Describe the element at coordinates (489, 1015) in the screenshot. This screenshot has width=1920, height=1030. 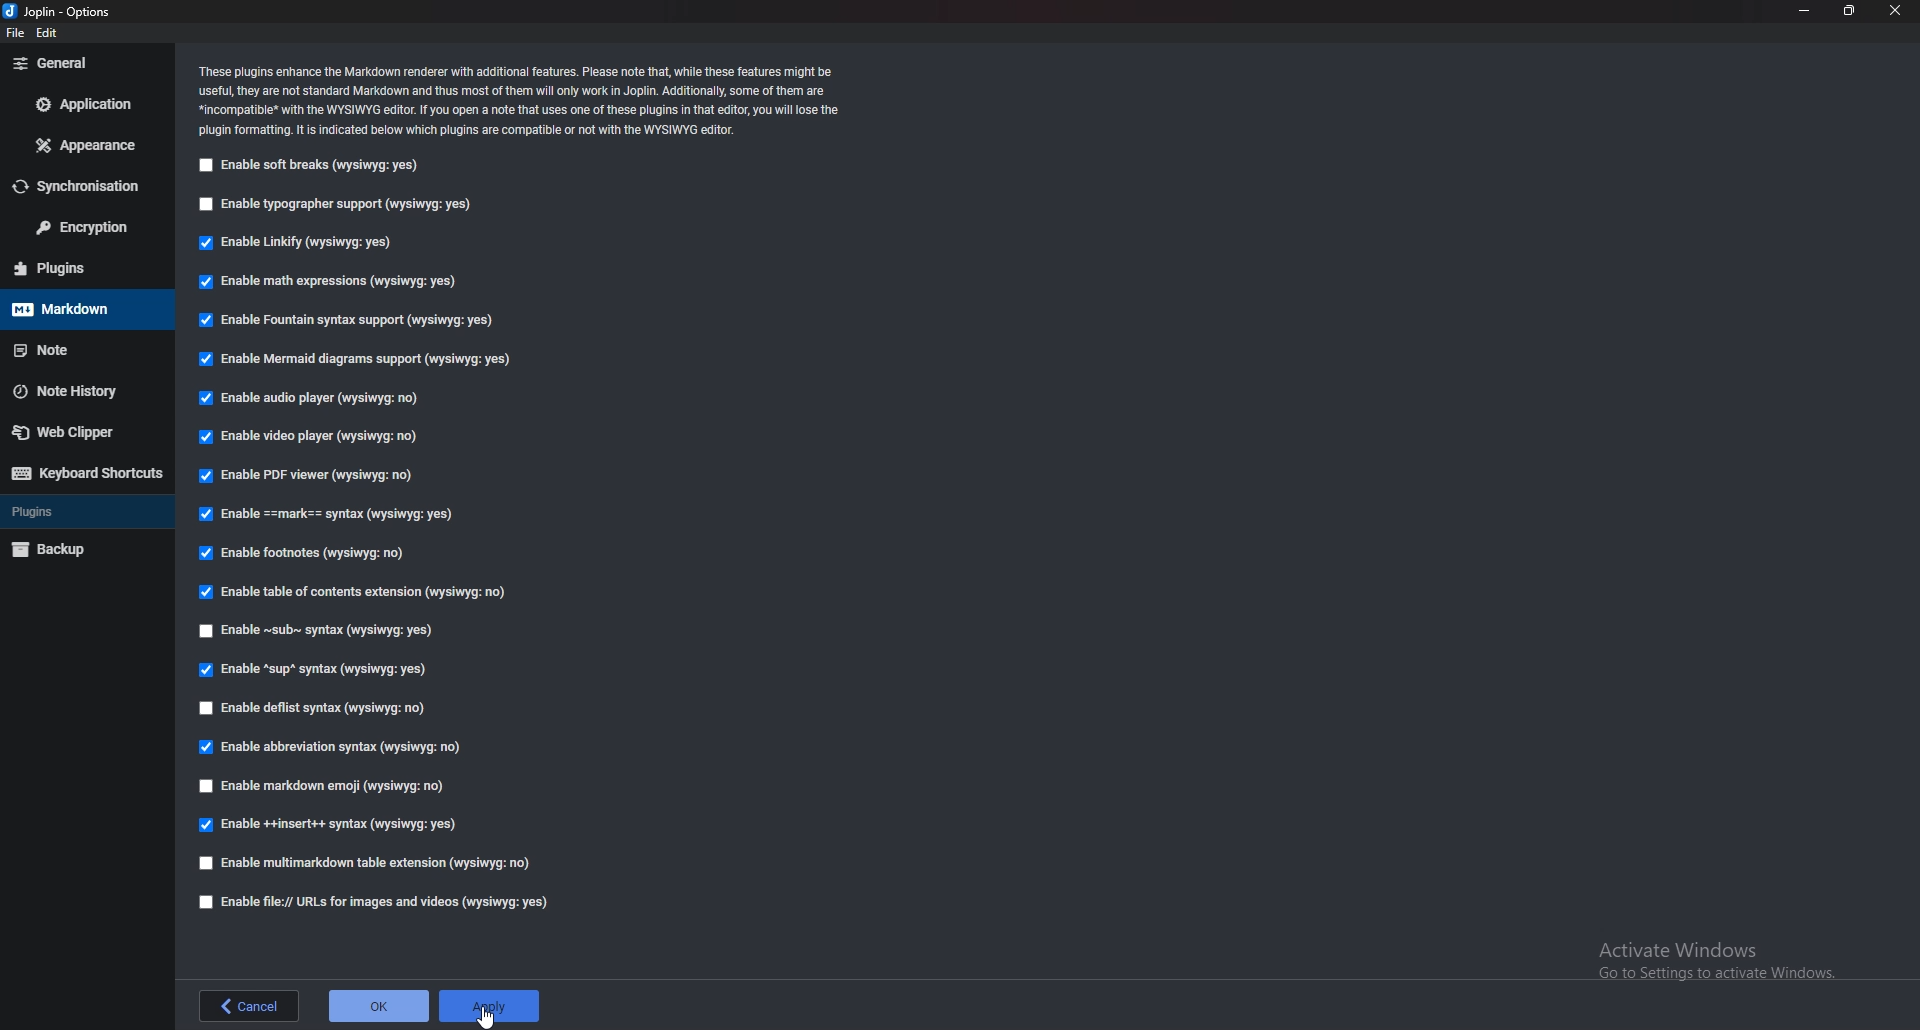
I see `cursor` at that location.